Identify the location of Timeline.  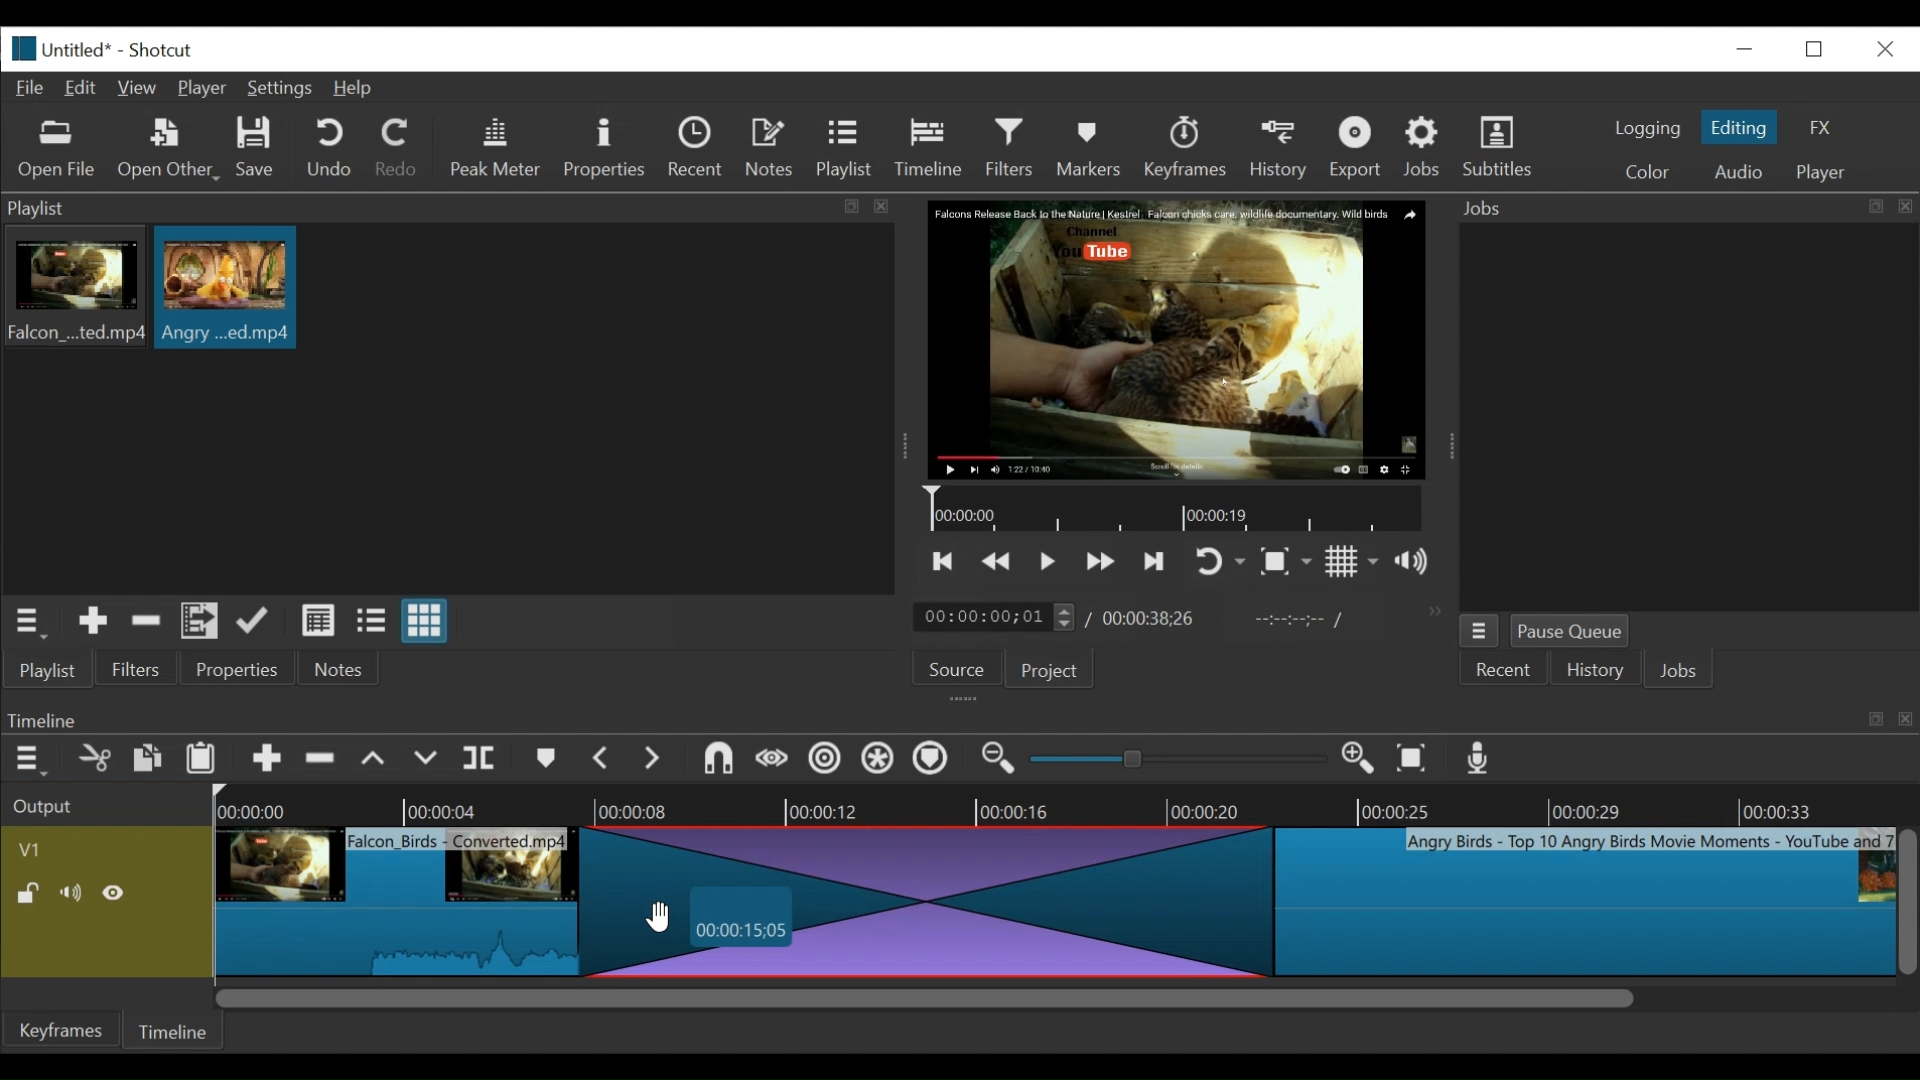
(934, 144).